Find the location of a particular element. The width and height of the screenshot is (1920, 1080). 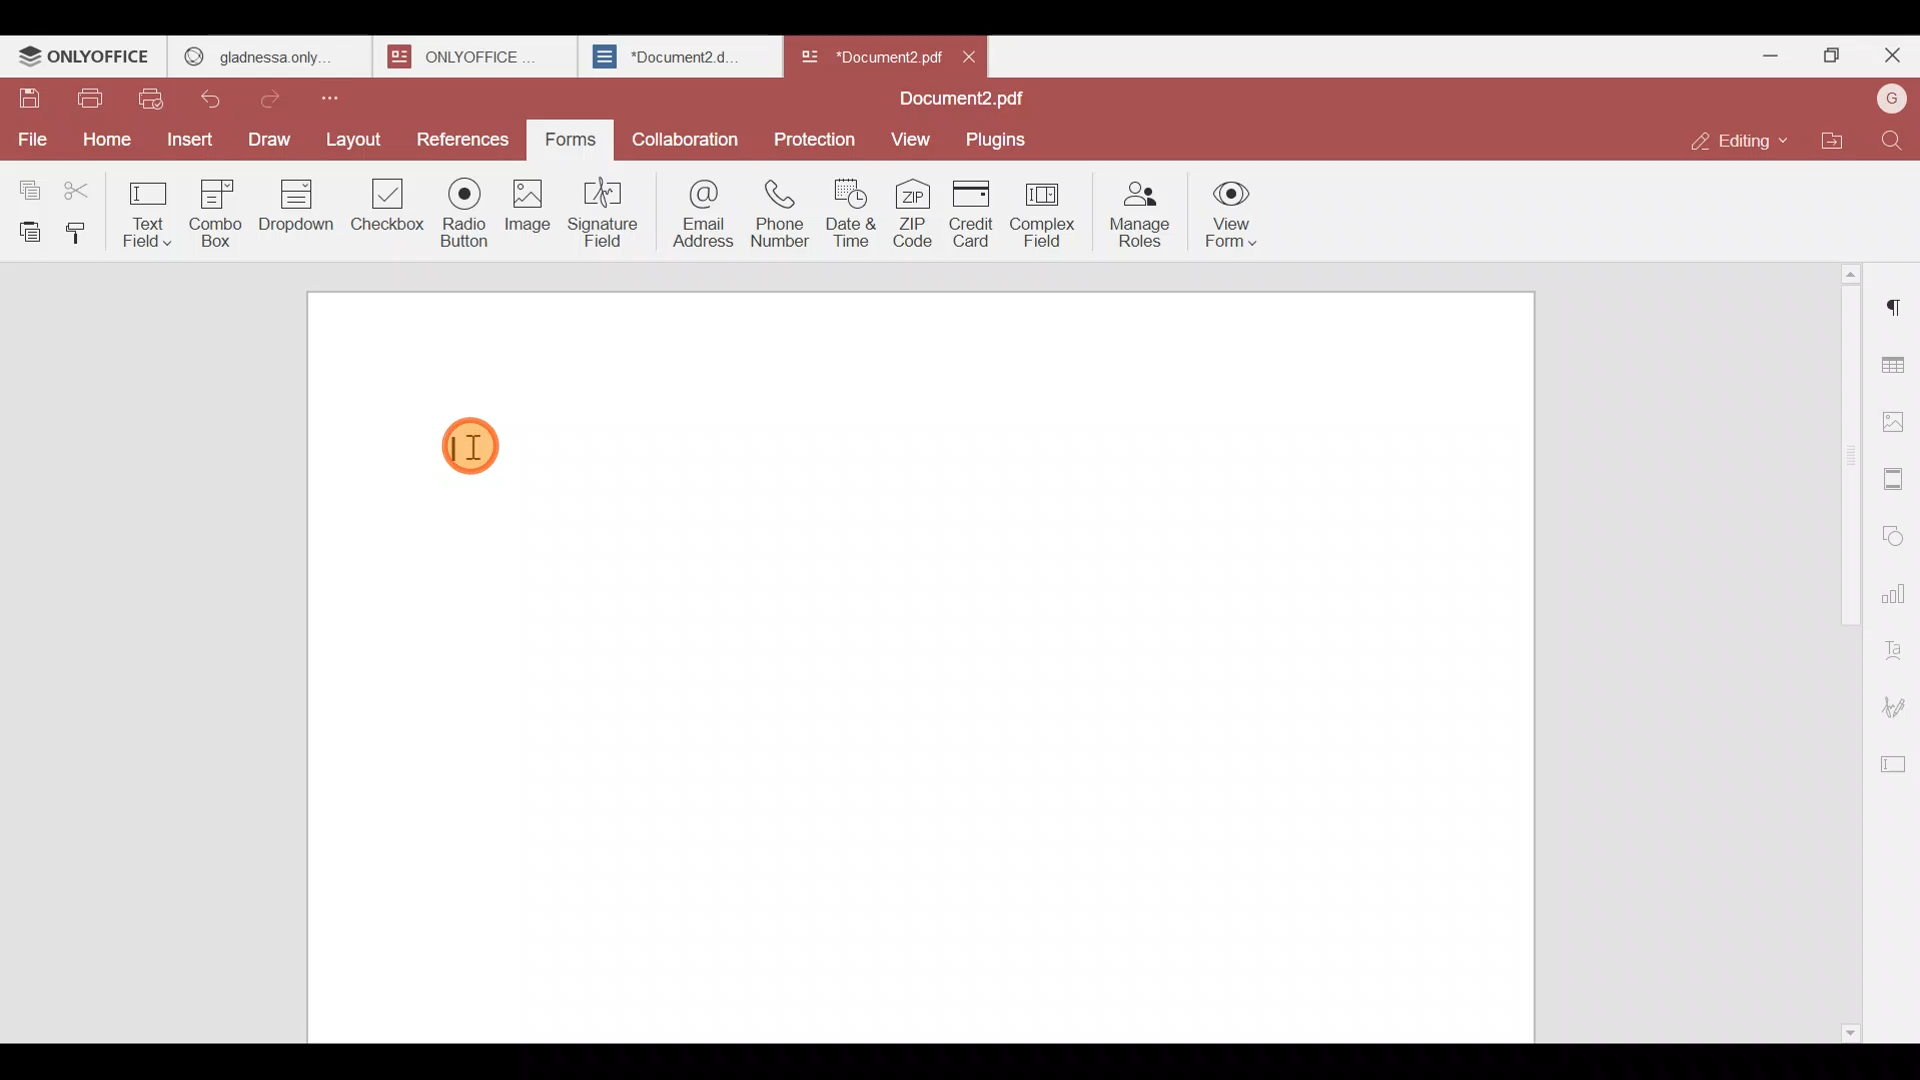

Image is located at coordinates (526, 209).